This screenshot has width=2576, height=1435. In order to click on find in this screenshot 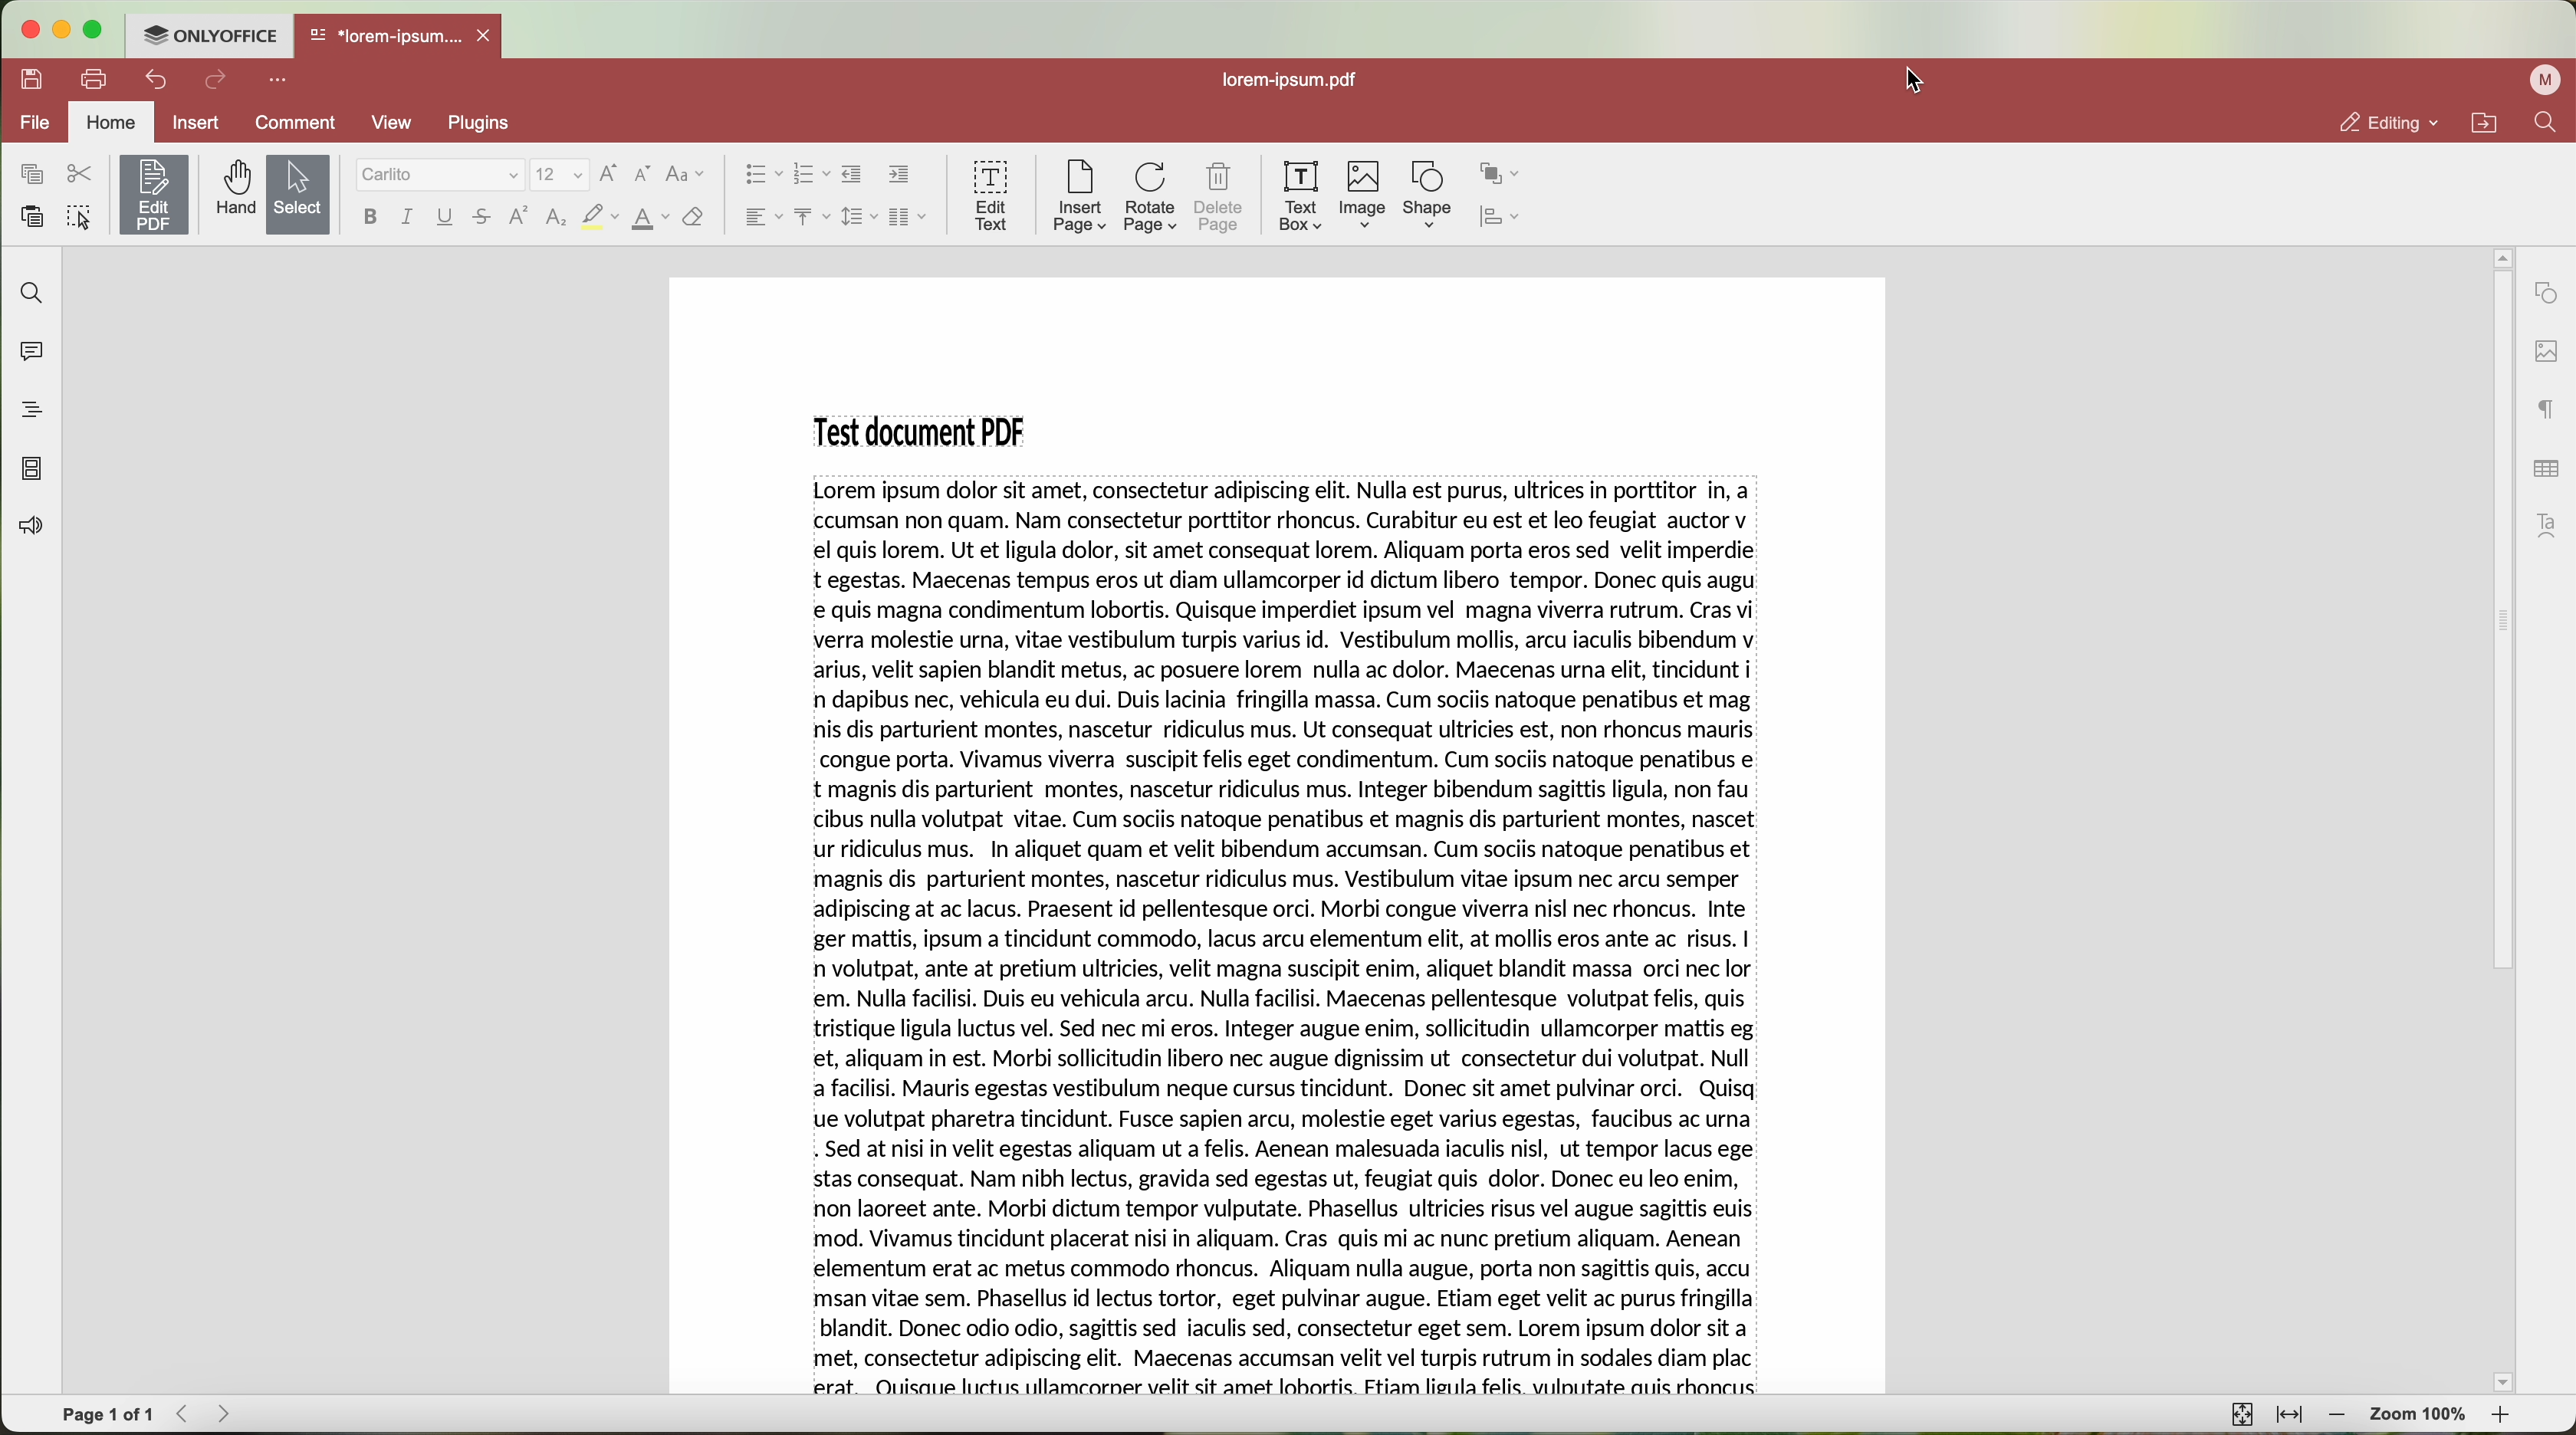, I will do `click(2549, 124)`.